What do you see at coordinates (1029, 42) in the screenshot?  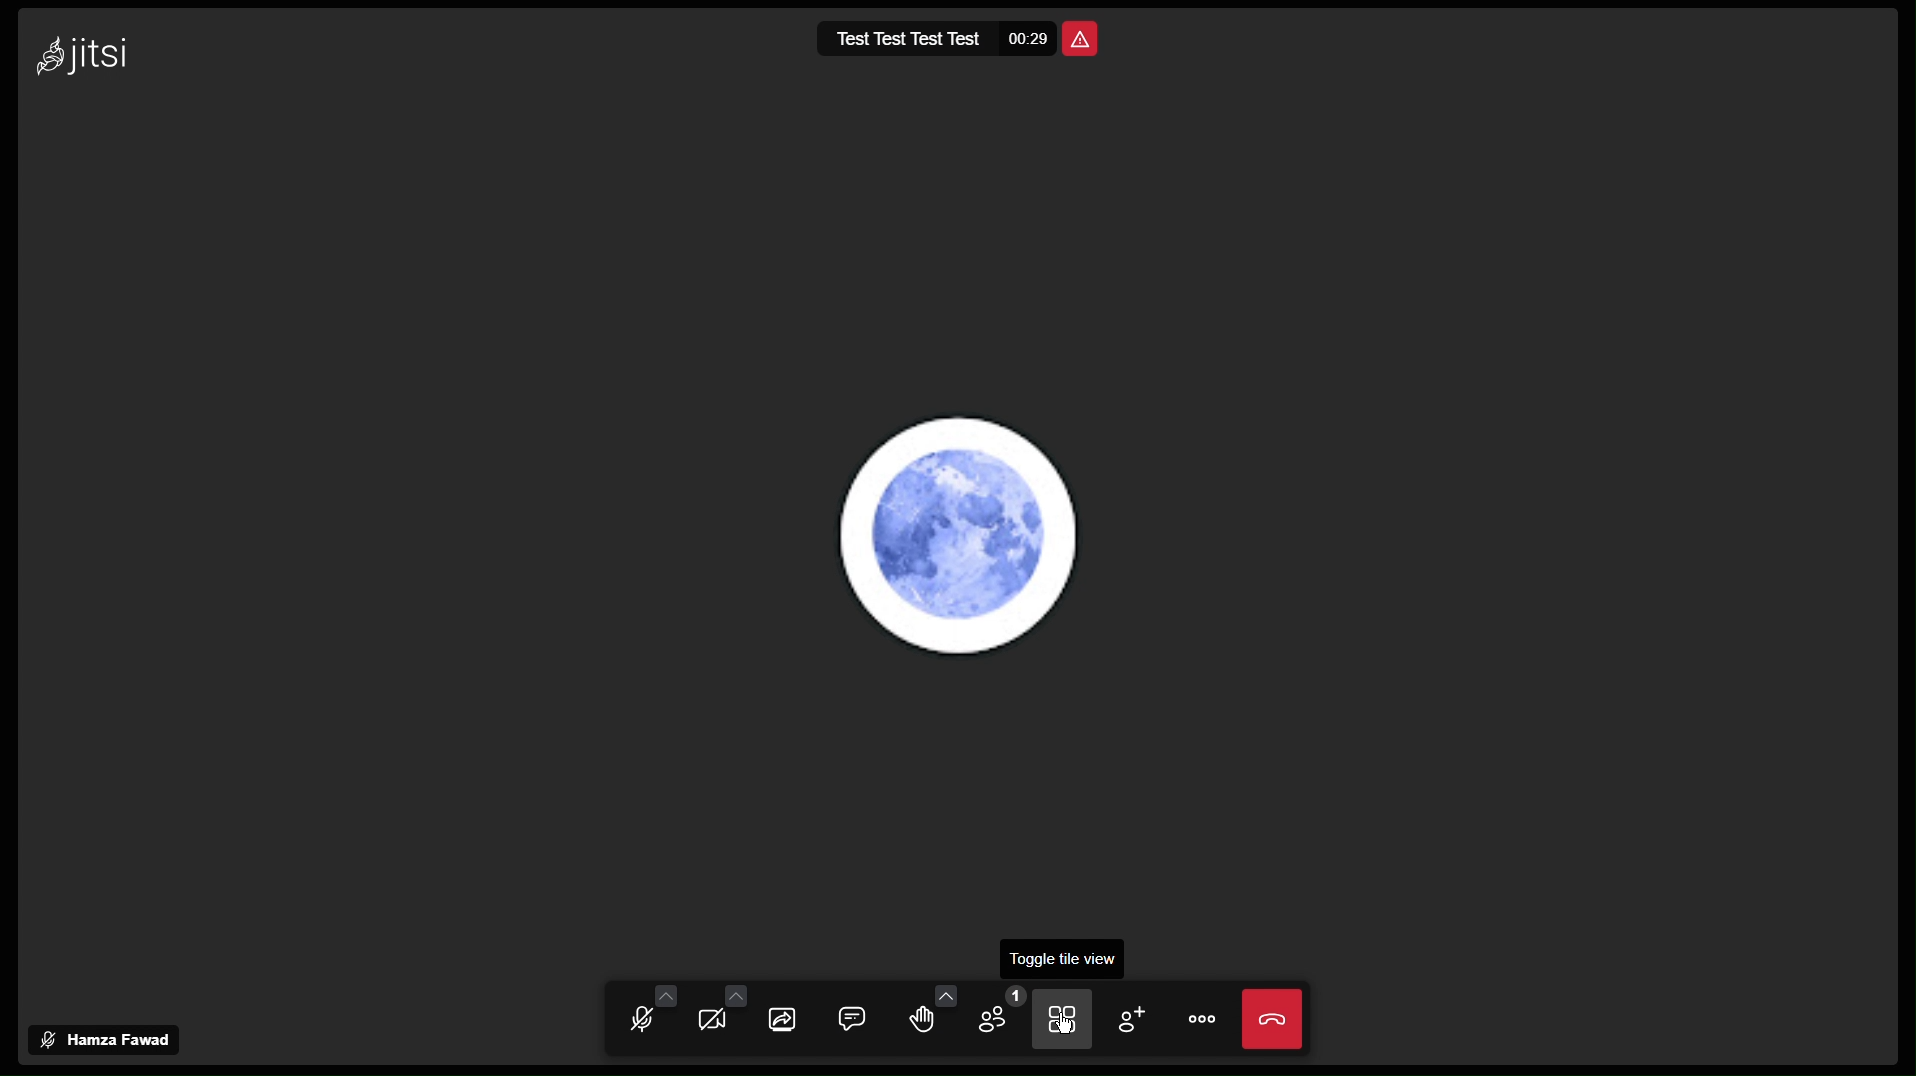 I see `Time` at bounding box center [1029, 42].